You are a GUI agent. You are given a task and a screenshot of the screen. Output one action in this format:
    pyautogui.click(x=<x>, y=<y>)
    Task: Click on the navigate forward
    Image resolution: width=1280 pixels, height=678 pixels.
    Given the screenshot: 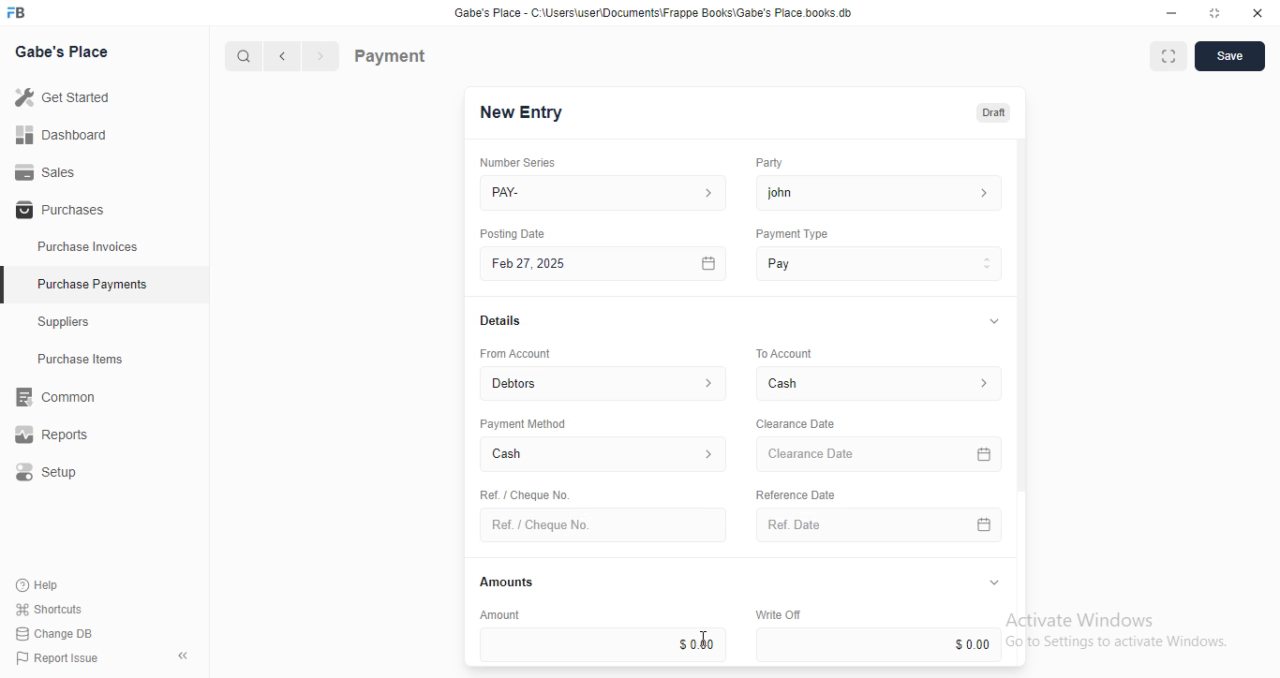 What is the action you would take?
    pyautogui.click(x=322, y=57)
    